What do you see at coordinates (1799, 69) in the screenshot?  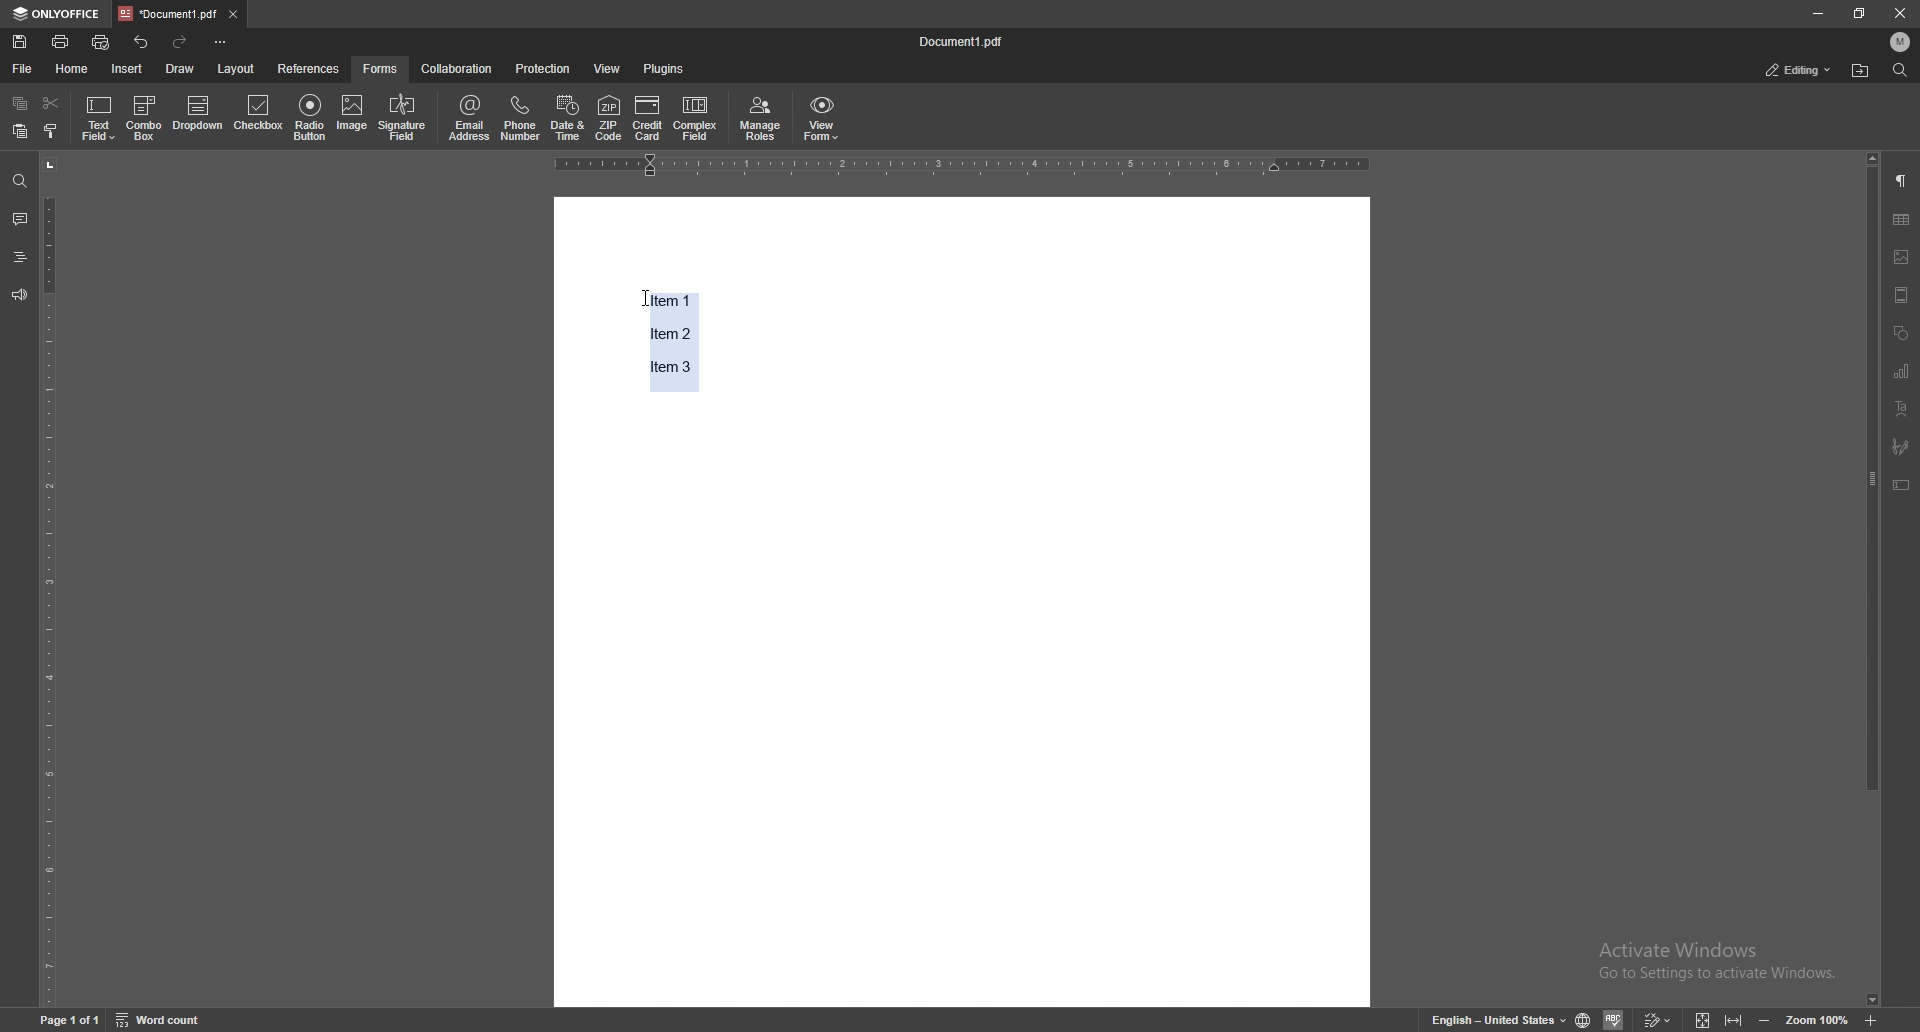 I see `status` at bounding box center [1799, 69].